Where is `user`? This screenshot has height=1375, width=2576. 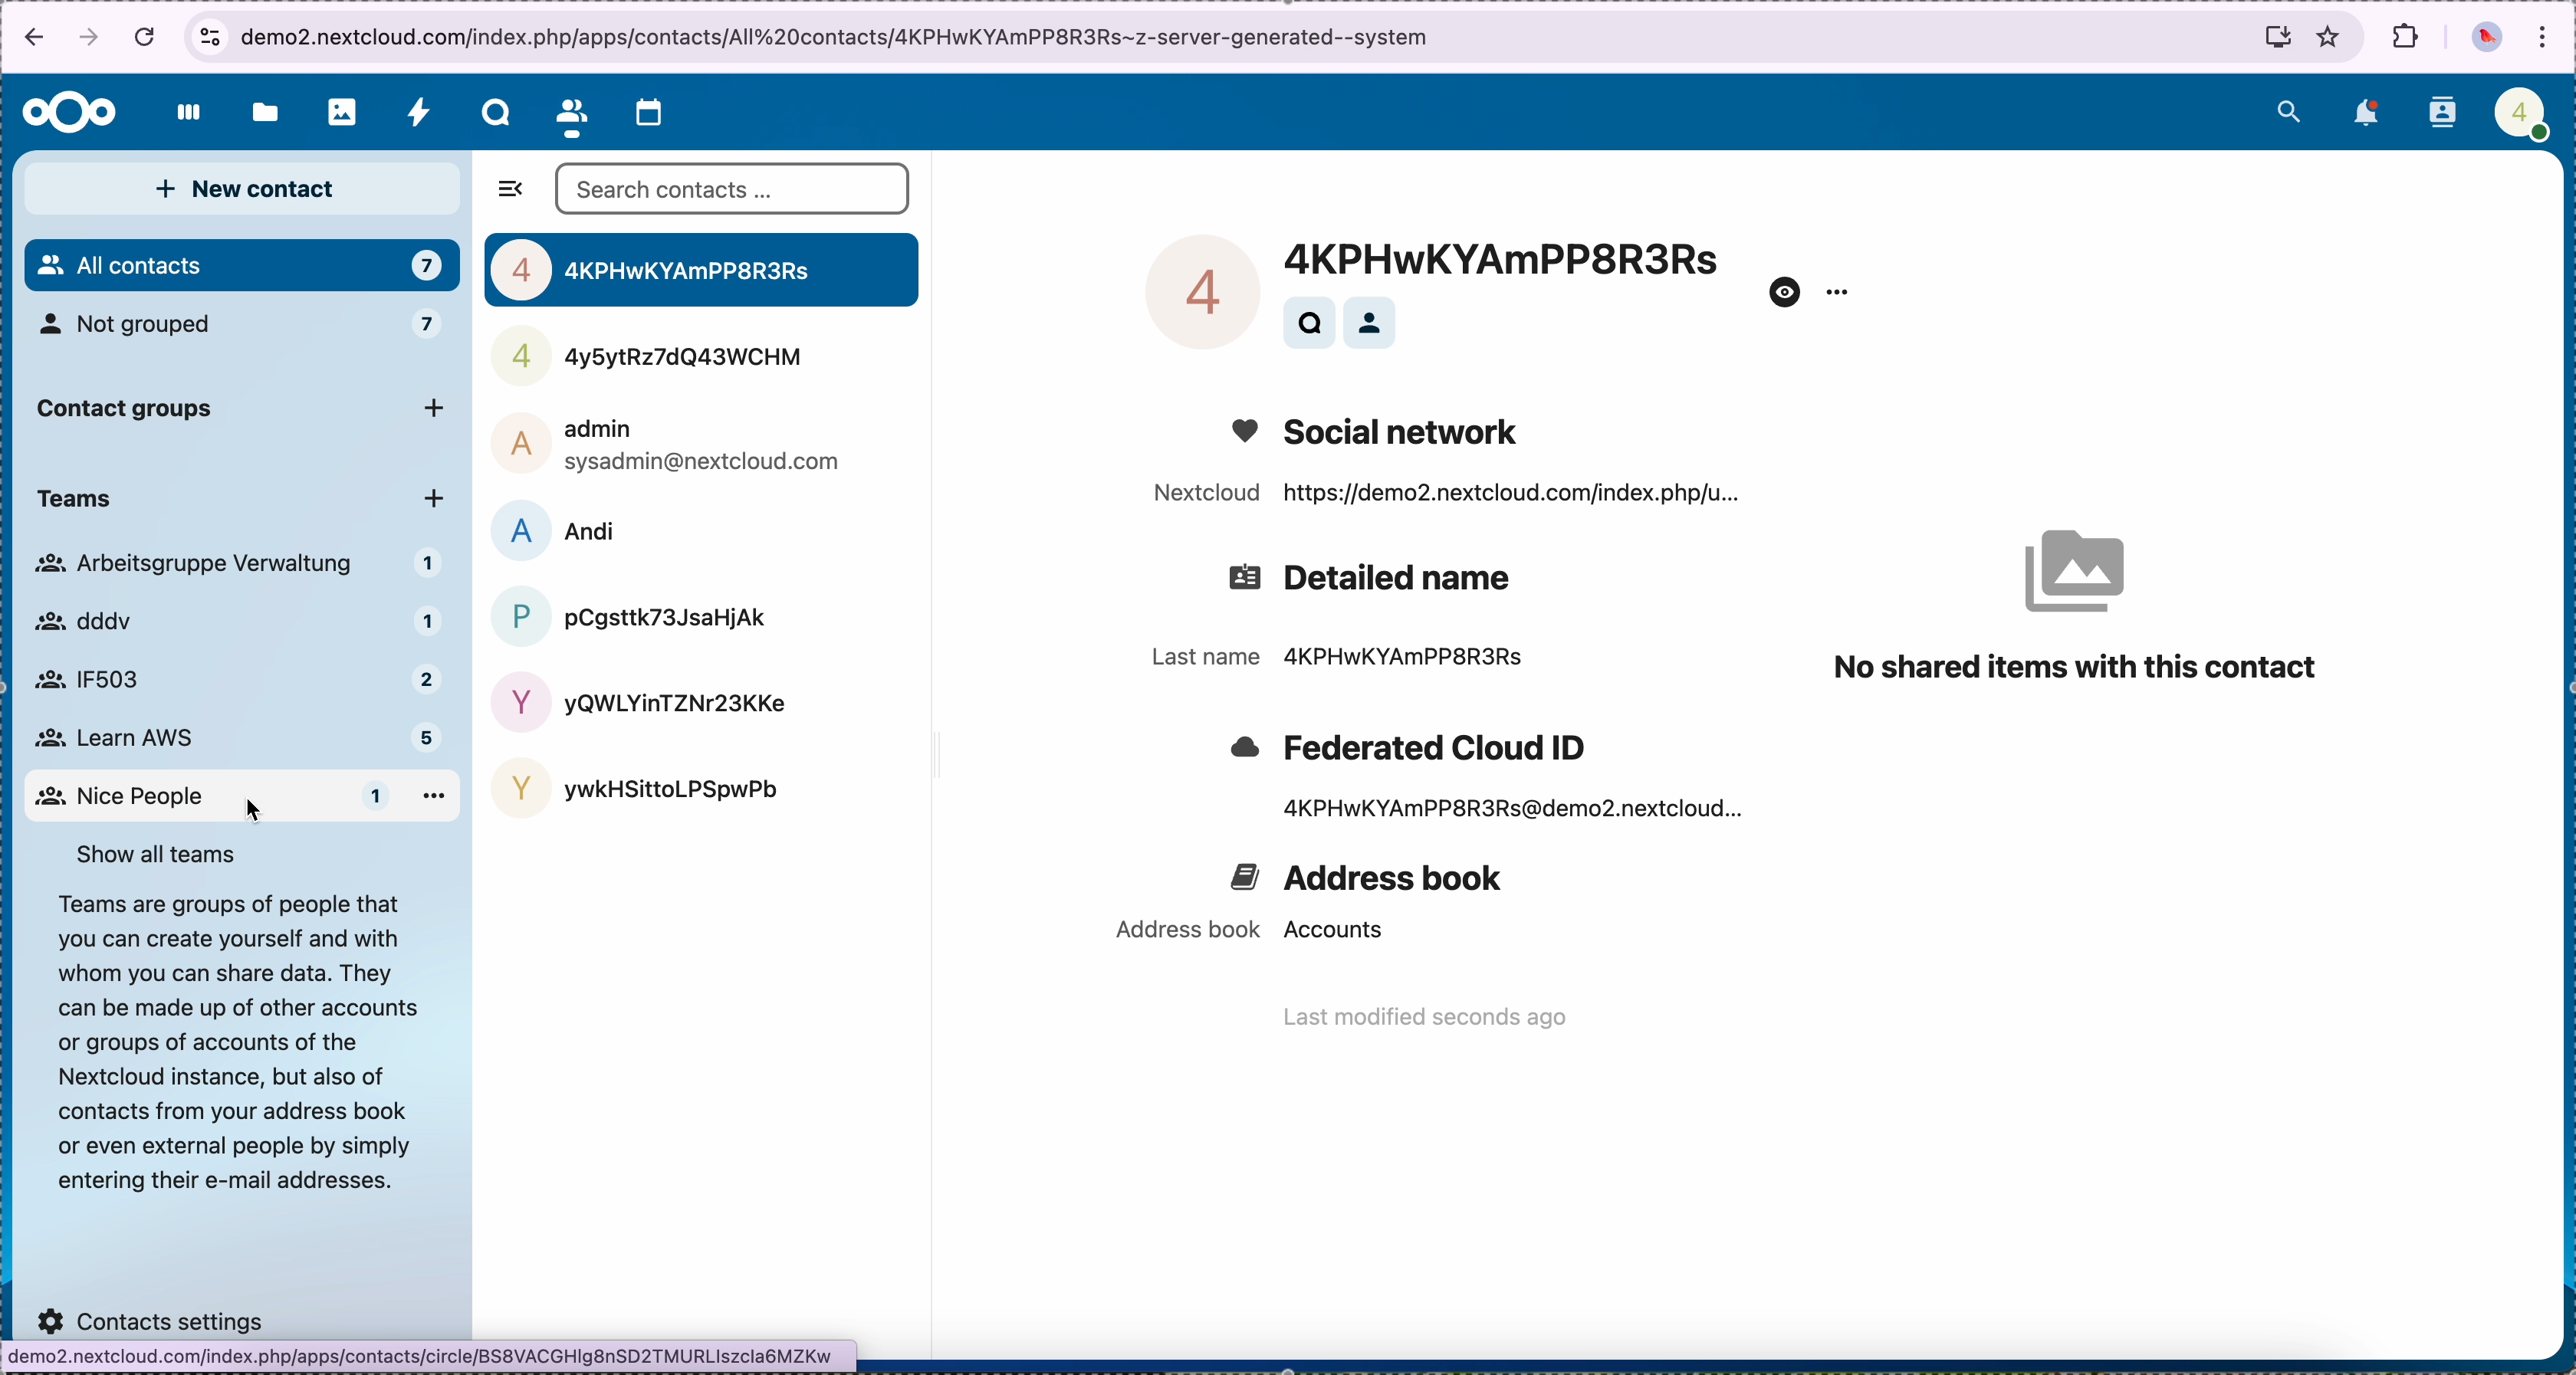 user is located at coordinates (702, 269).